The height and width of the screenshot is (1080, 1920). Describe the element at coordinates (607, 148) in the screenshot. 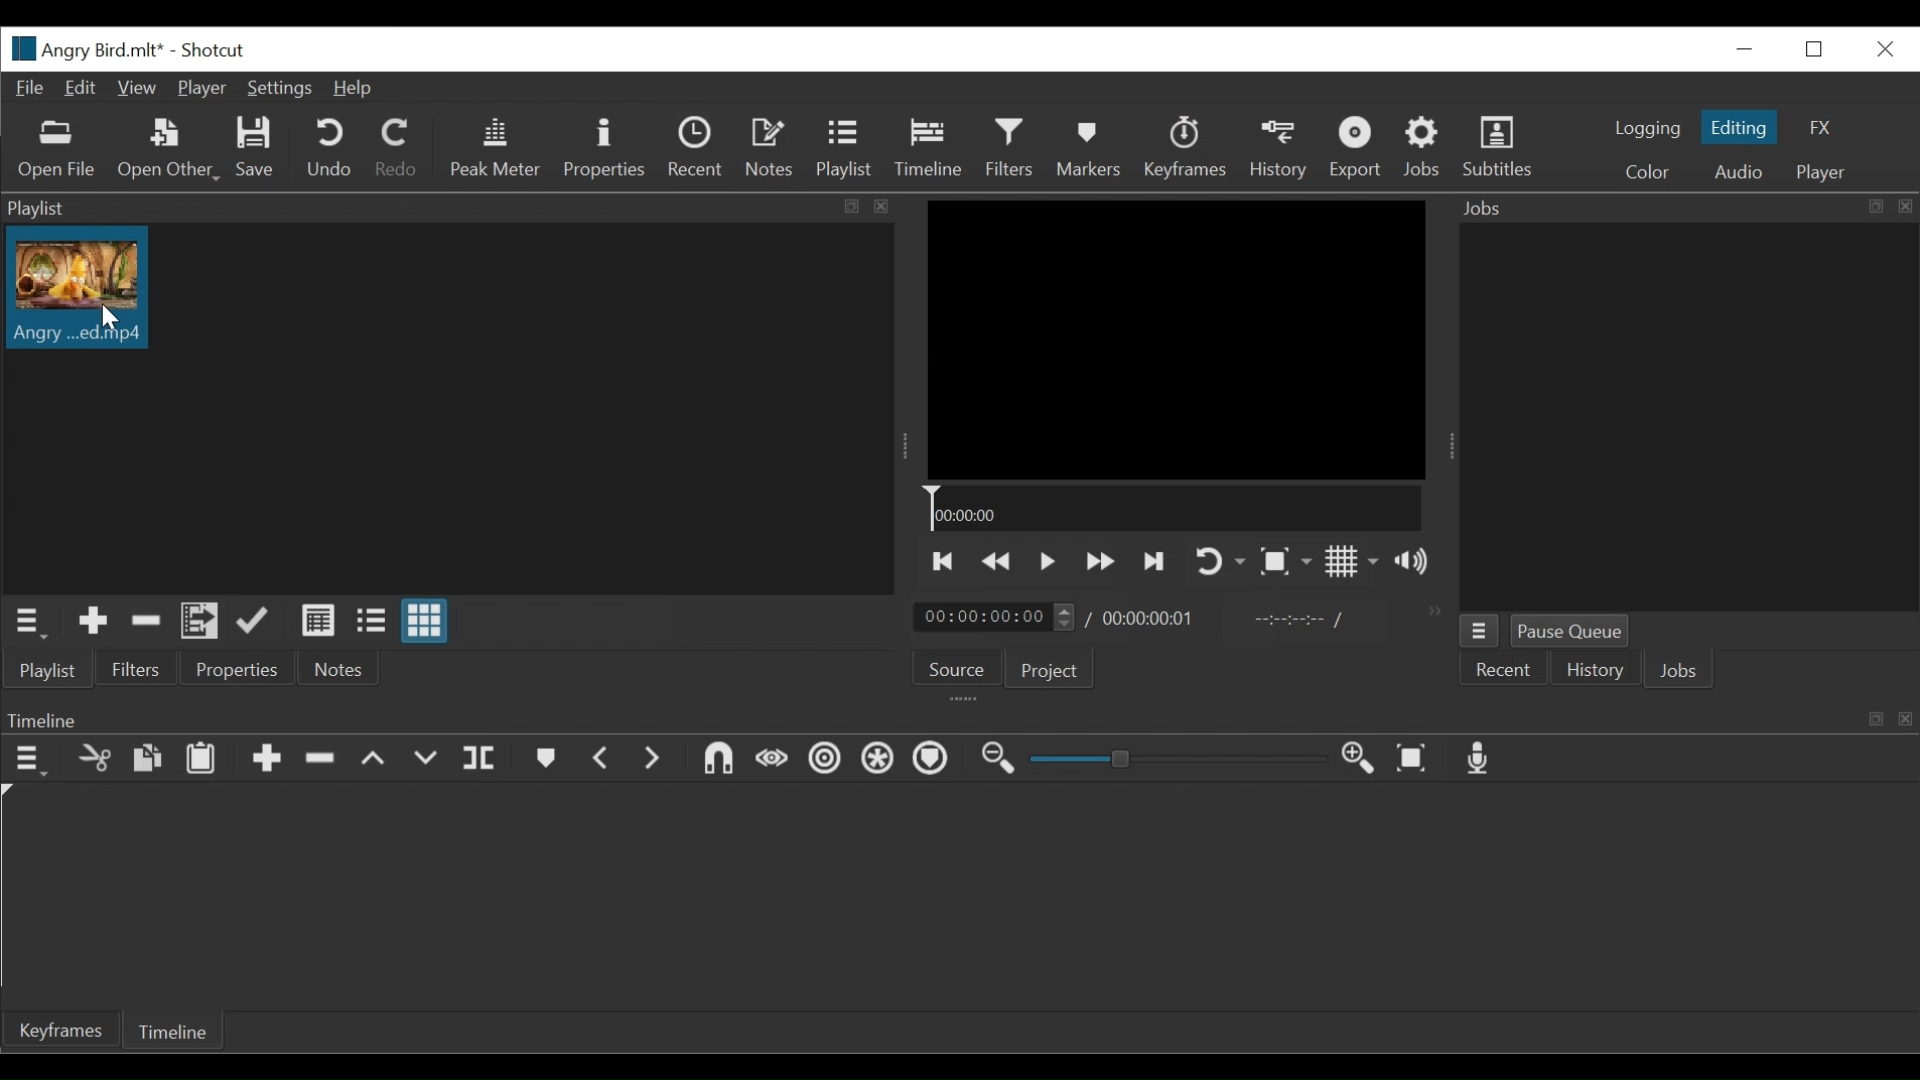

I see `Properties` at that location.